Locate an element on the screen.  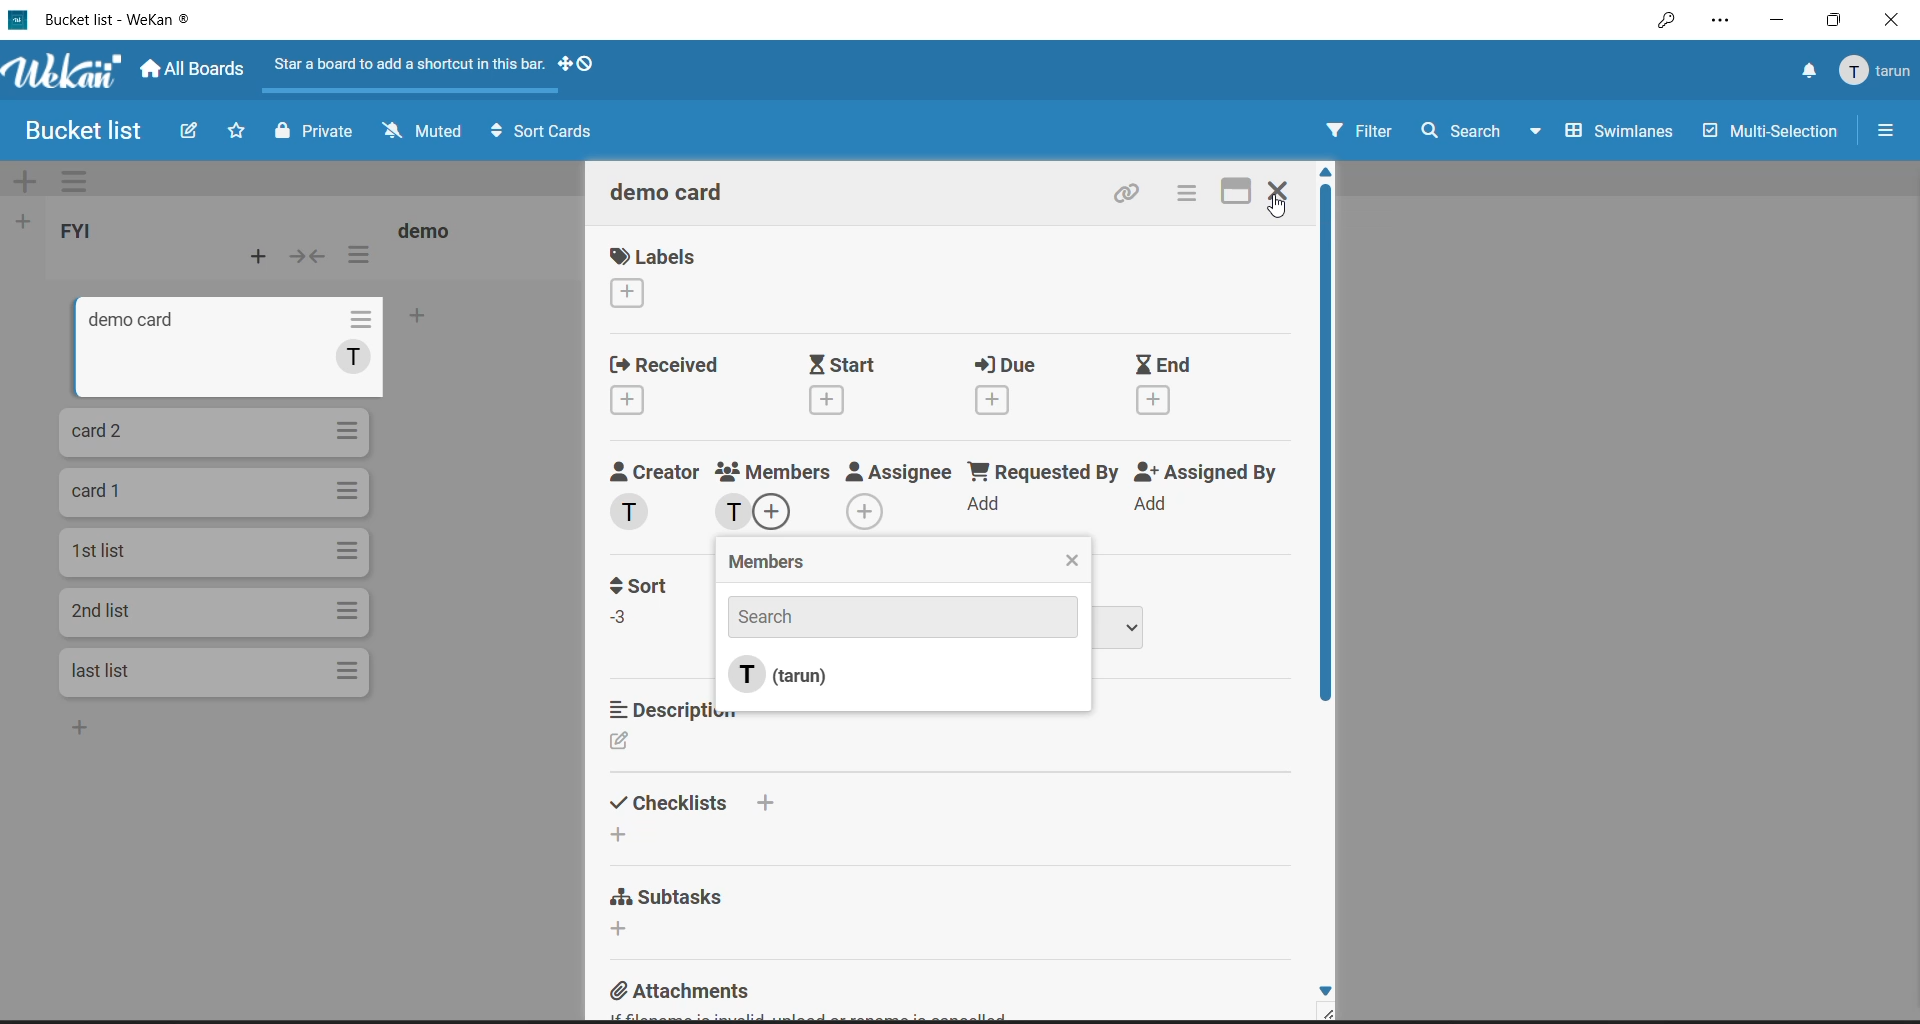
received is located at coordinates (662, 366).